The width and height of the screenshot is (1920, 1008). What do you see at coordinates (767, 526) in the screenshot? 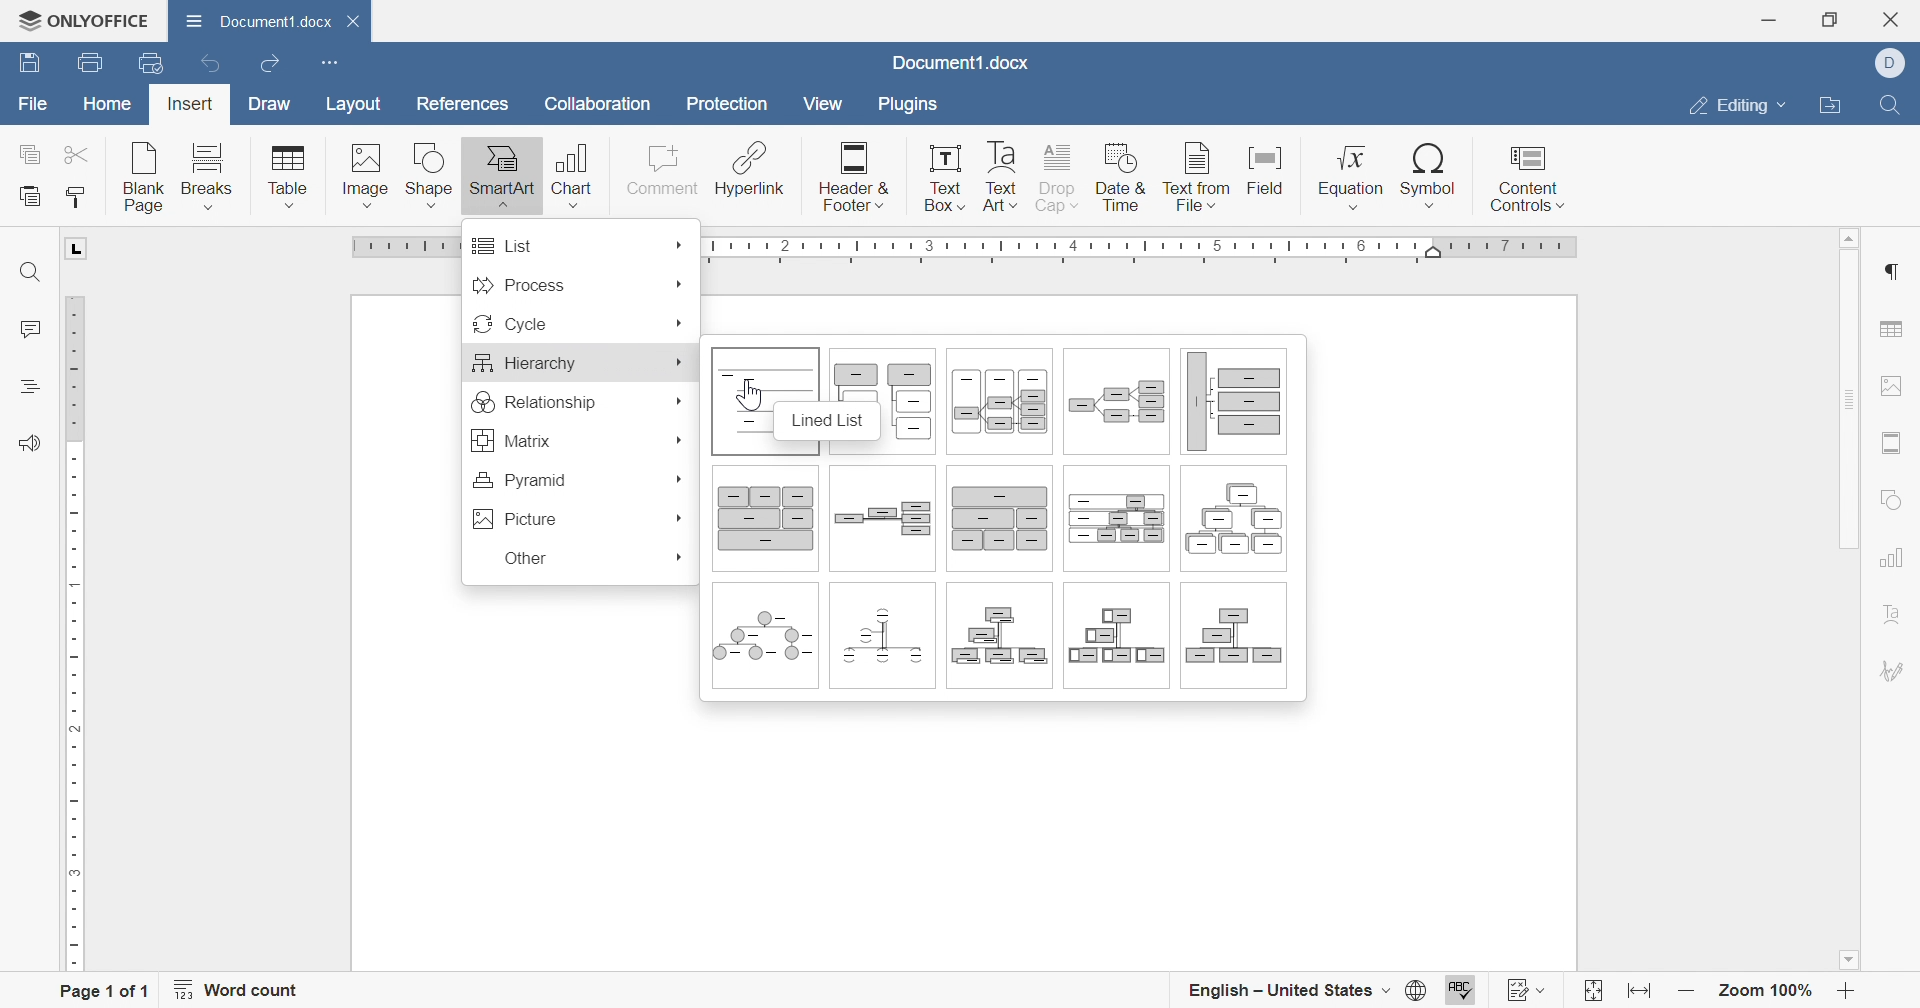
I see `Architecture layout` at bounding box center [767, 526].